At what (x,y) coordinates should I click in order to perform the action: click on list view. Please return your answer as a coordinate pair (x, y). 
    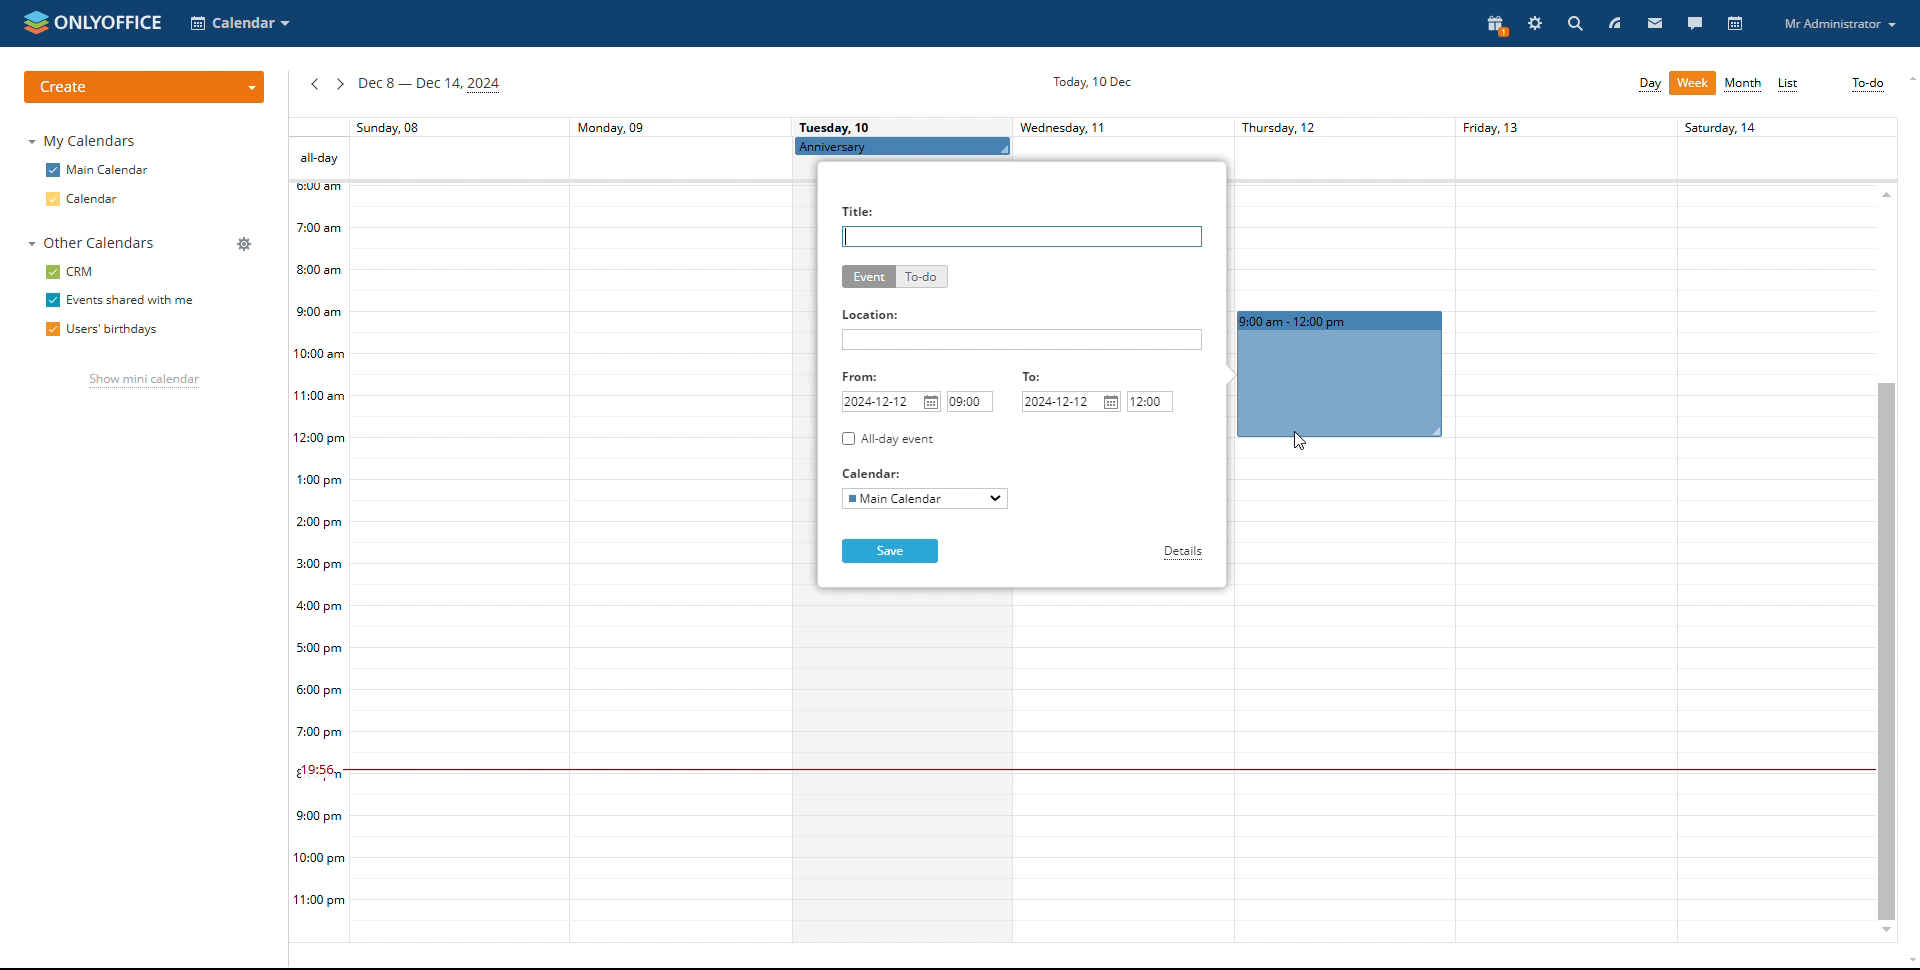
    Looking at the image, I should click on (1789, 85).